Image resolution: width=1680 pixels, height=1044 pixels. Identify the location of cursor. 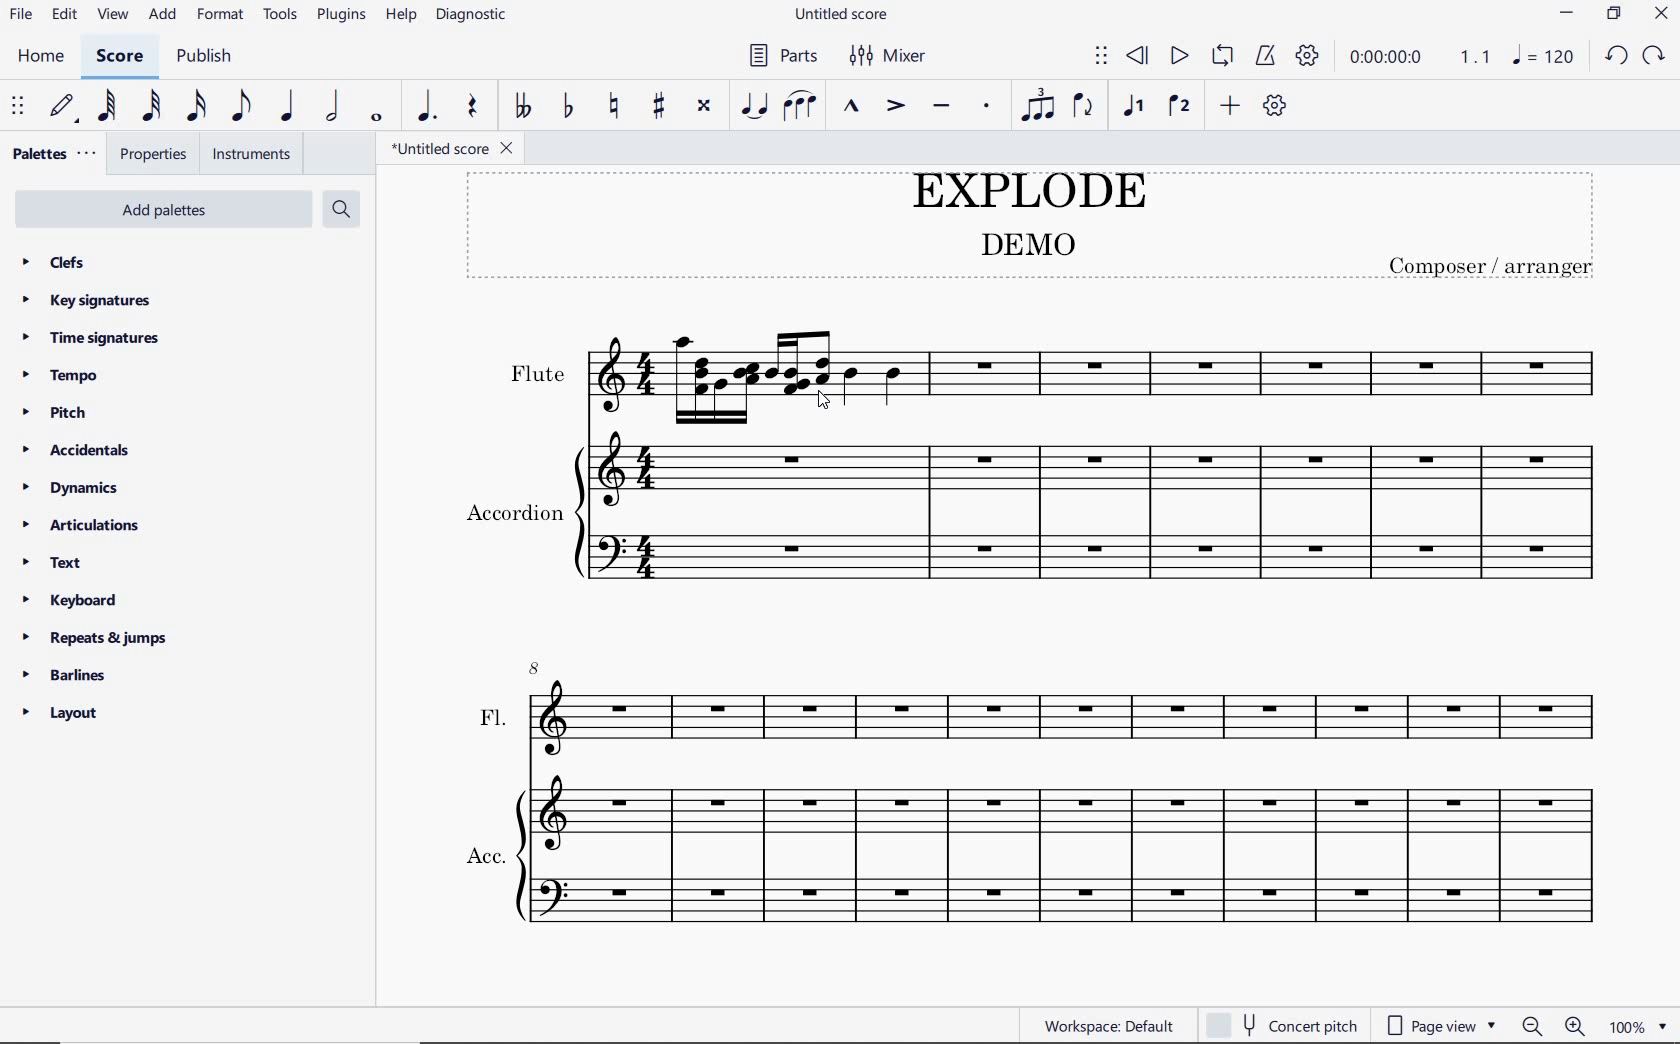
(817, 403).